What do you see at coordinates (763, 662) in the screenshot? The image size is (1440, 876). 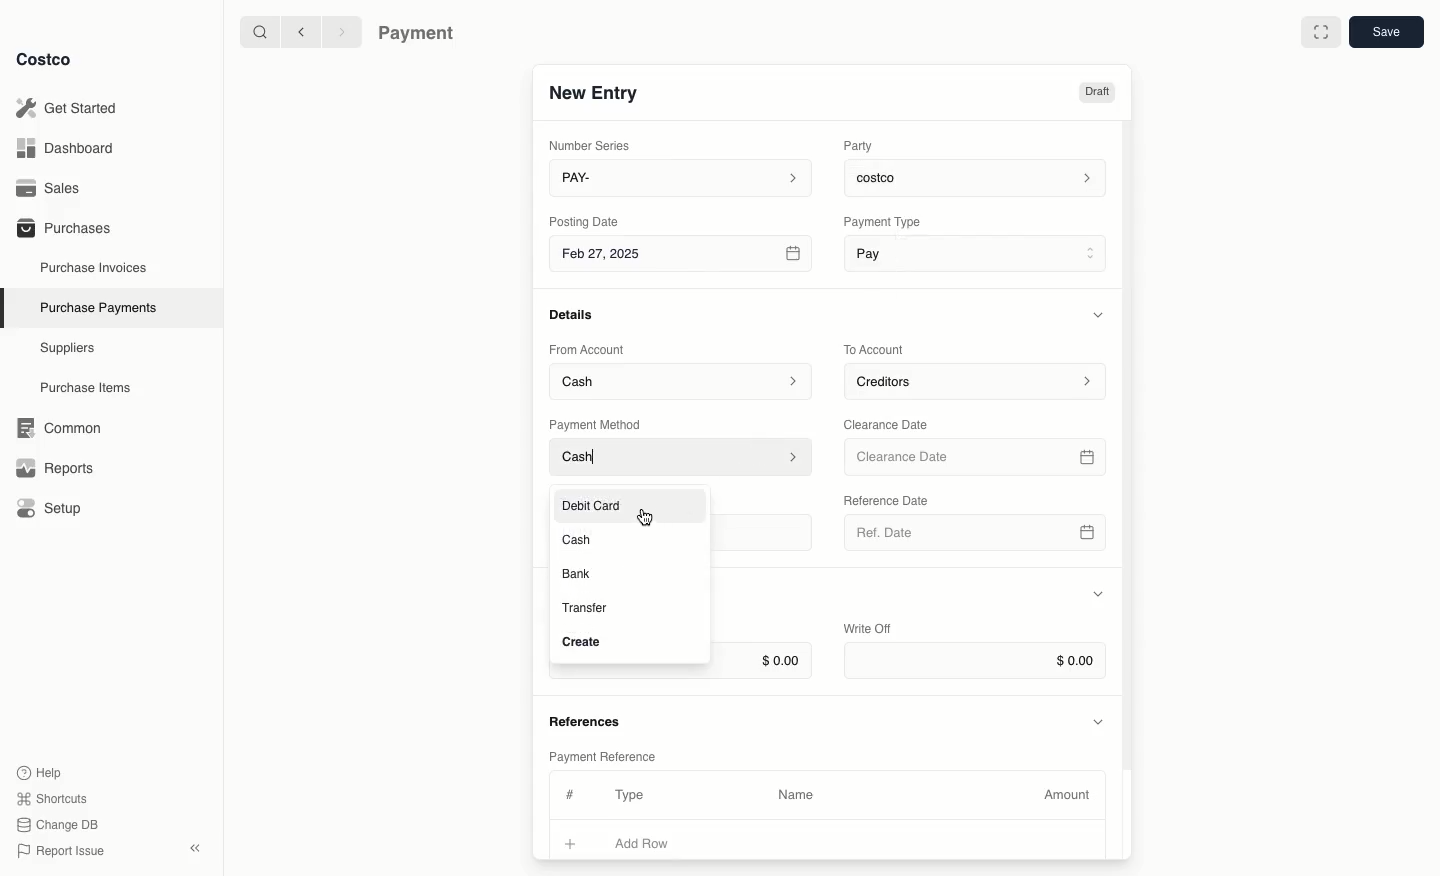 I see `$0.00` at bounding box center [763, 662].